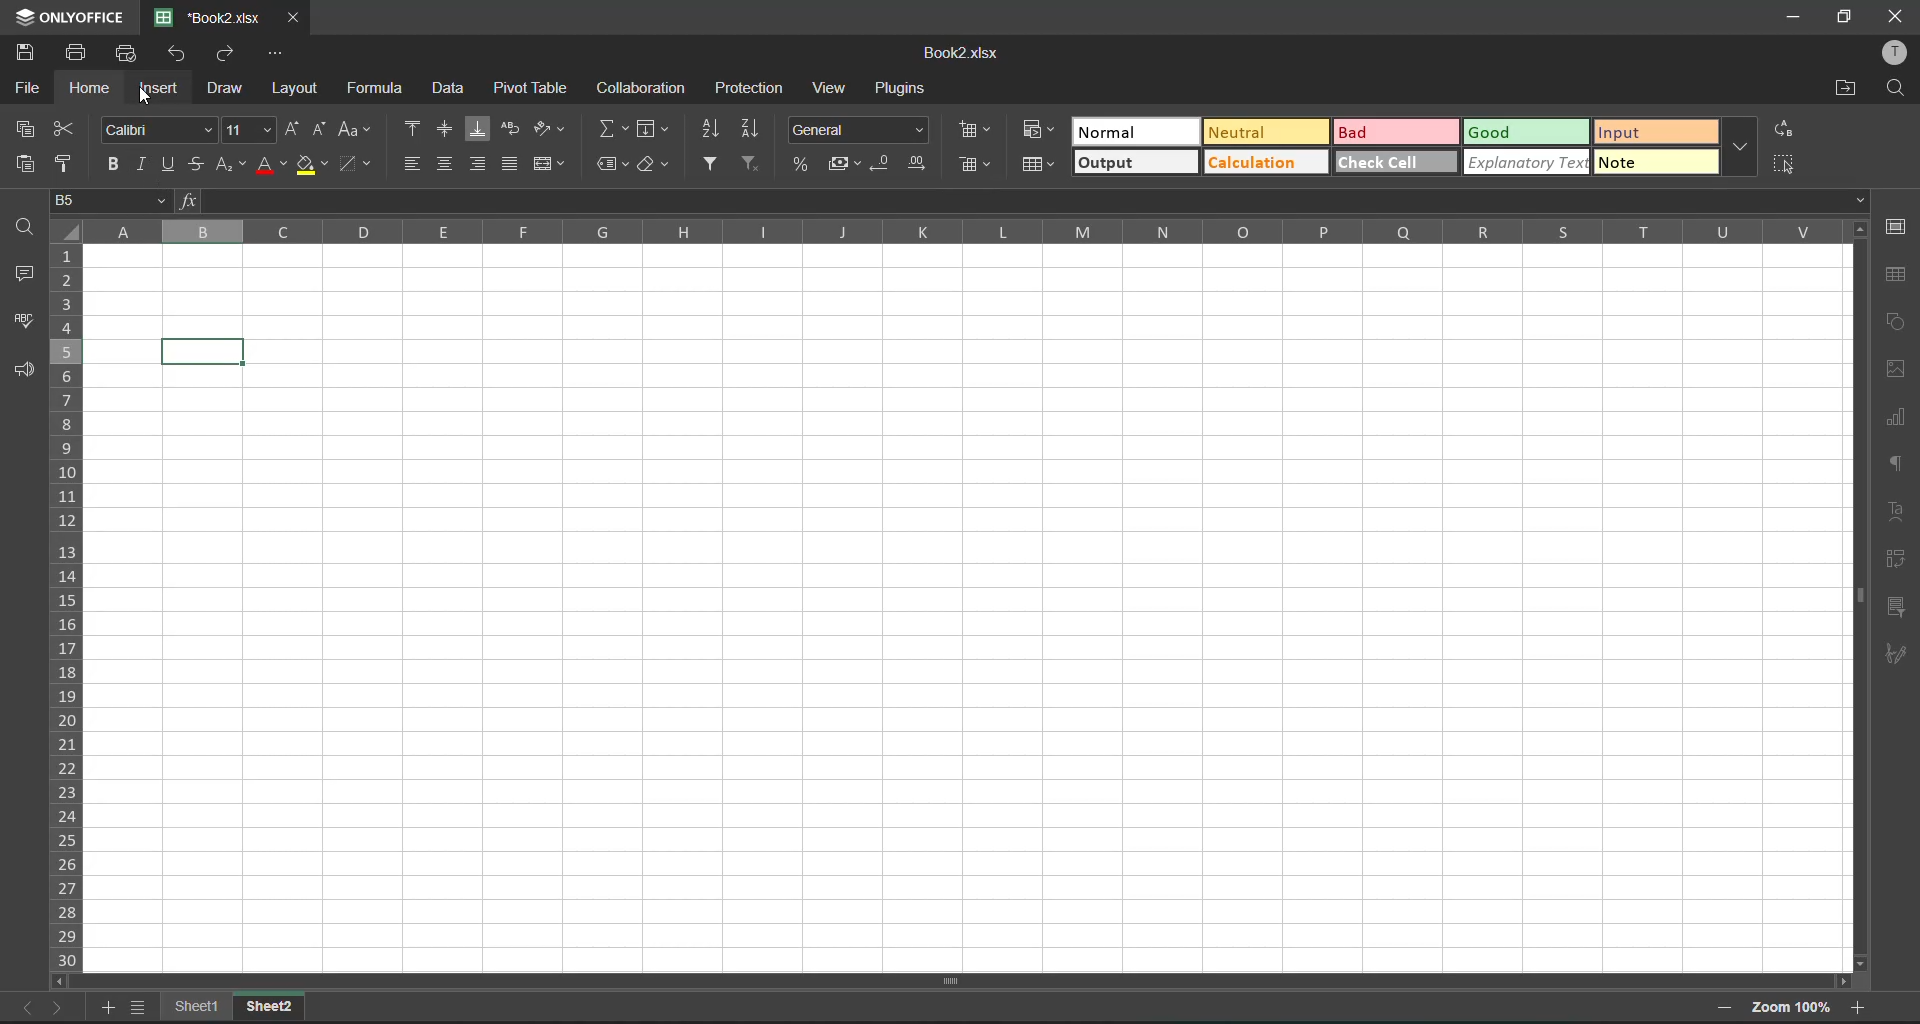  Describe the element at coordinates (762, 162) in the screenshot. I see `clear filter` at that location.